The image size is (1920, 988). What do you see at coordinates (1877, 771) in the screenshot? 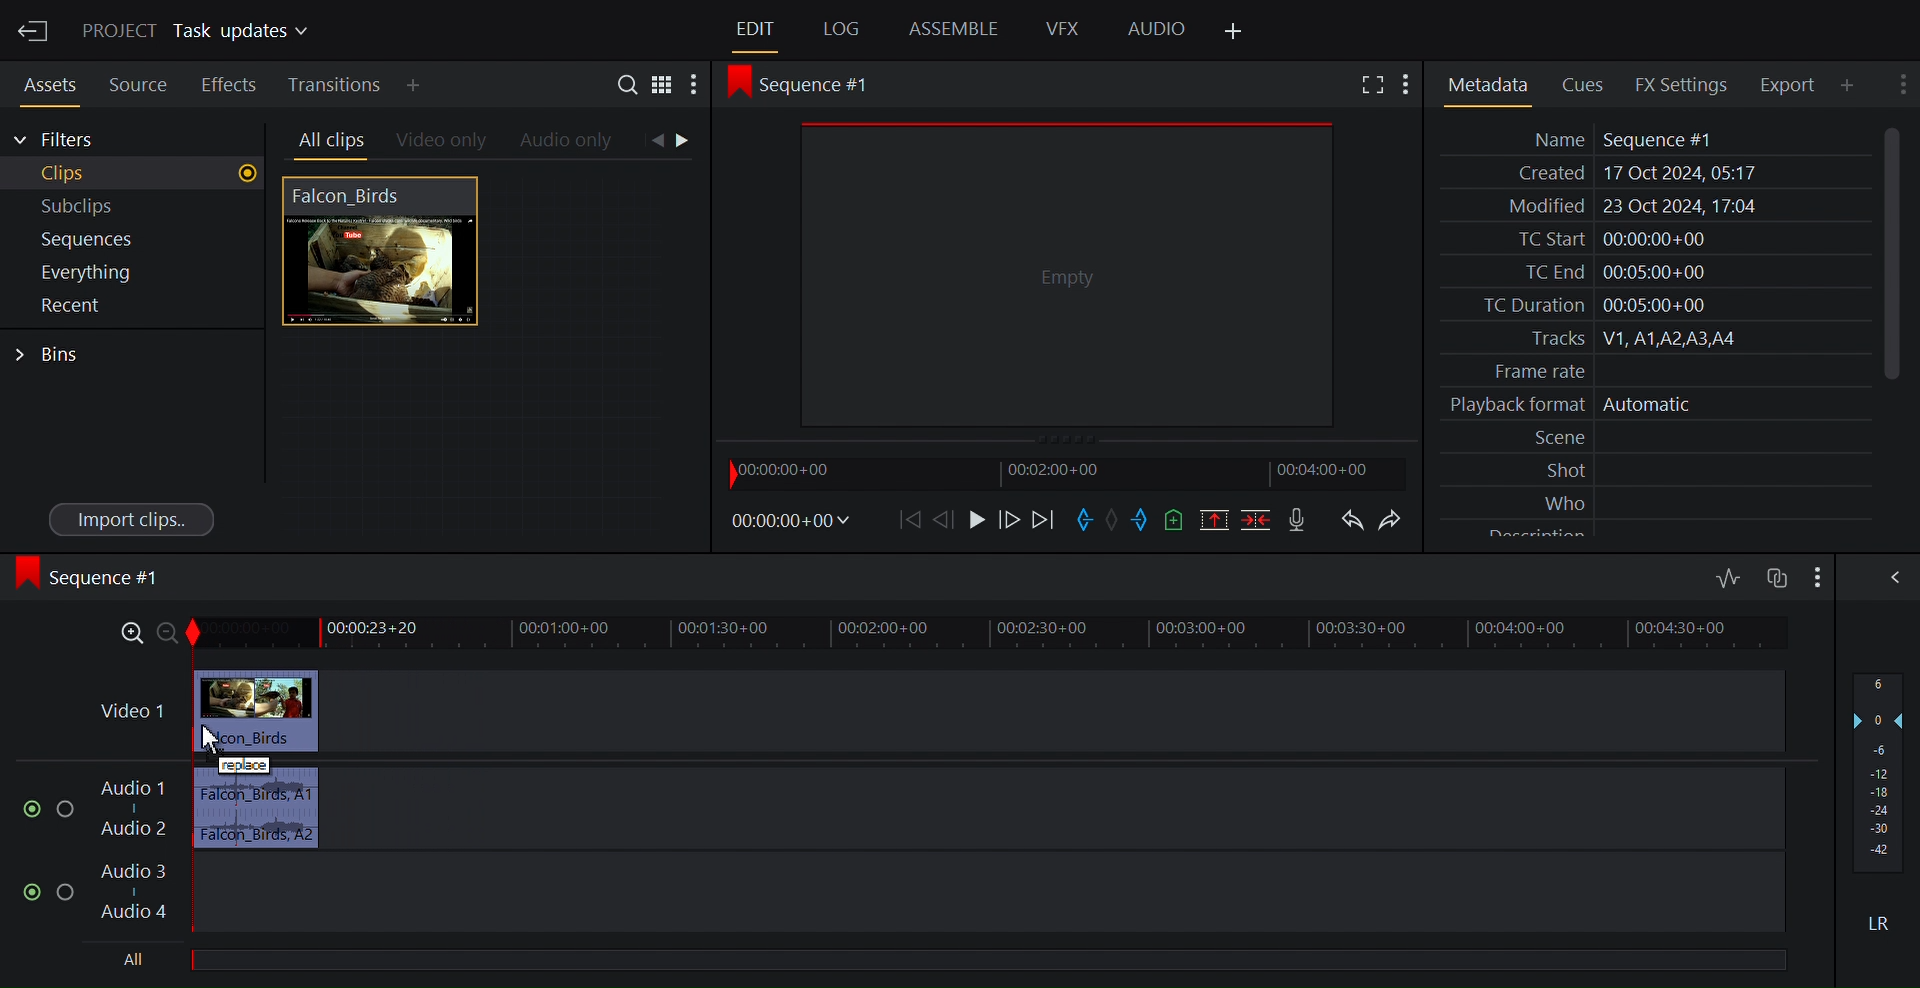
I see `Audio output level` at bounding box center [1877, 771].